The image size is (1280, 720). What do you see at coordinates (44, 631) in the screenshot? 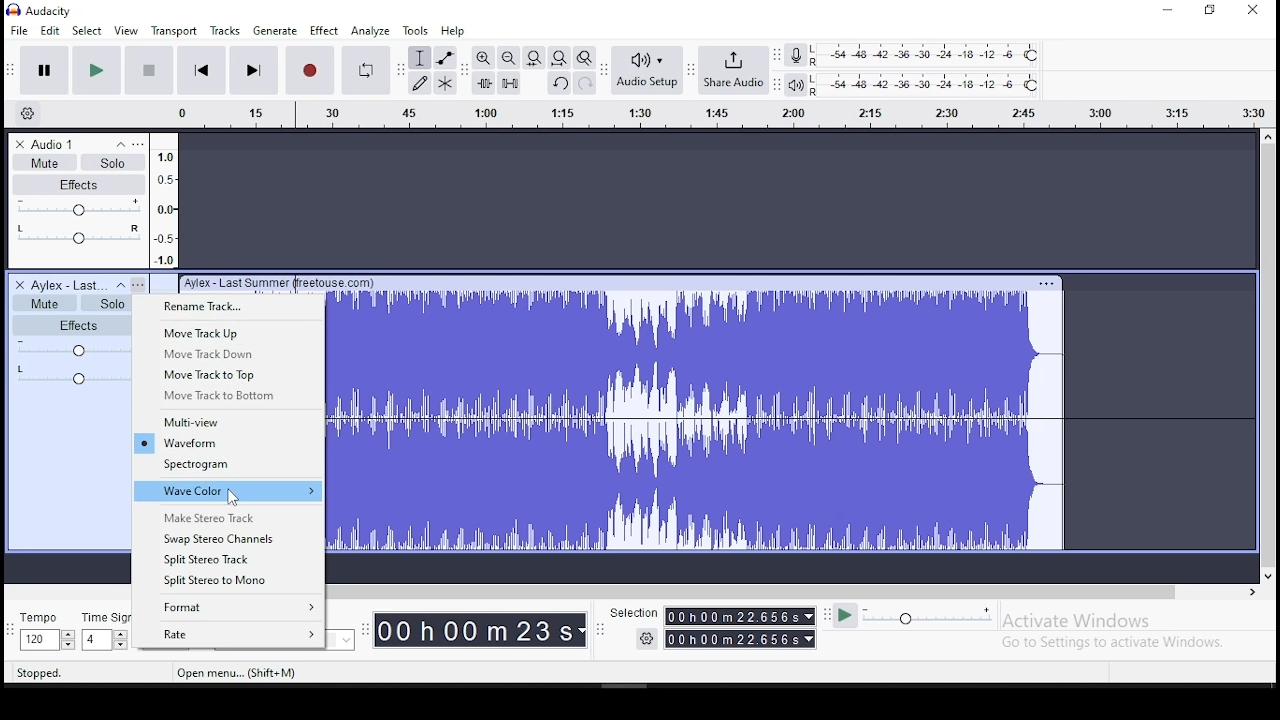
I see `tempo` at bounding box center [44, 631].